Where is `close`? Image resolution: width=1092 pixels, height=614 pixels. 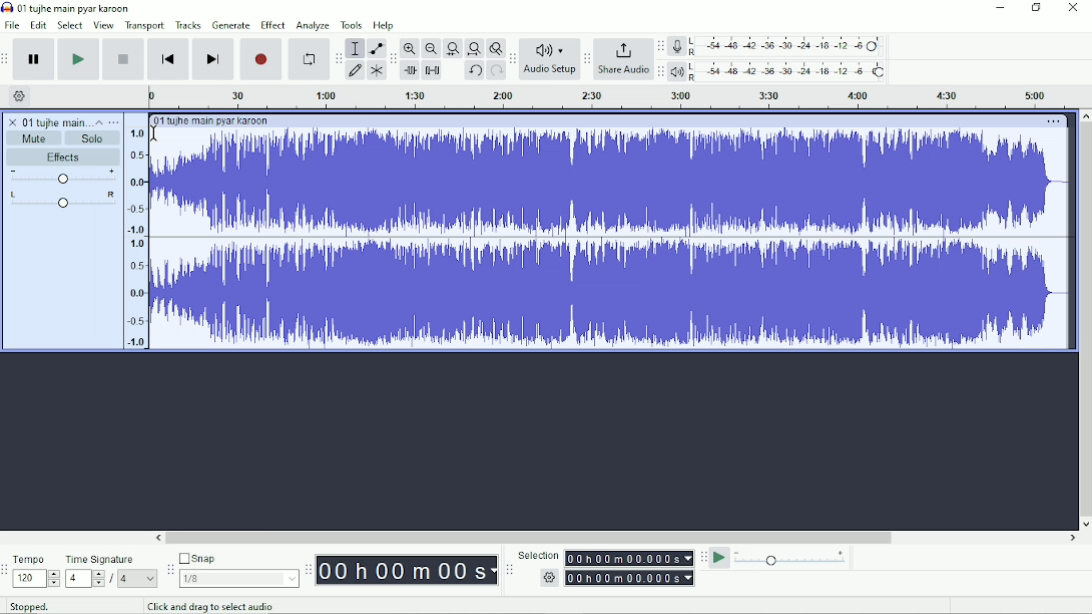 close is located at coordinates (13, 119).